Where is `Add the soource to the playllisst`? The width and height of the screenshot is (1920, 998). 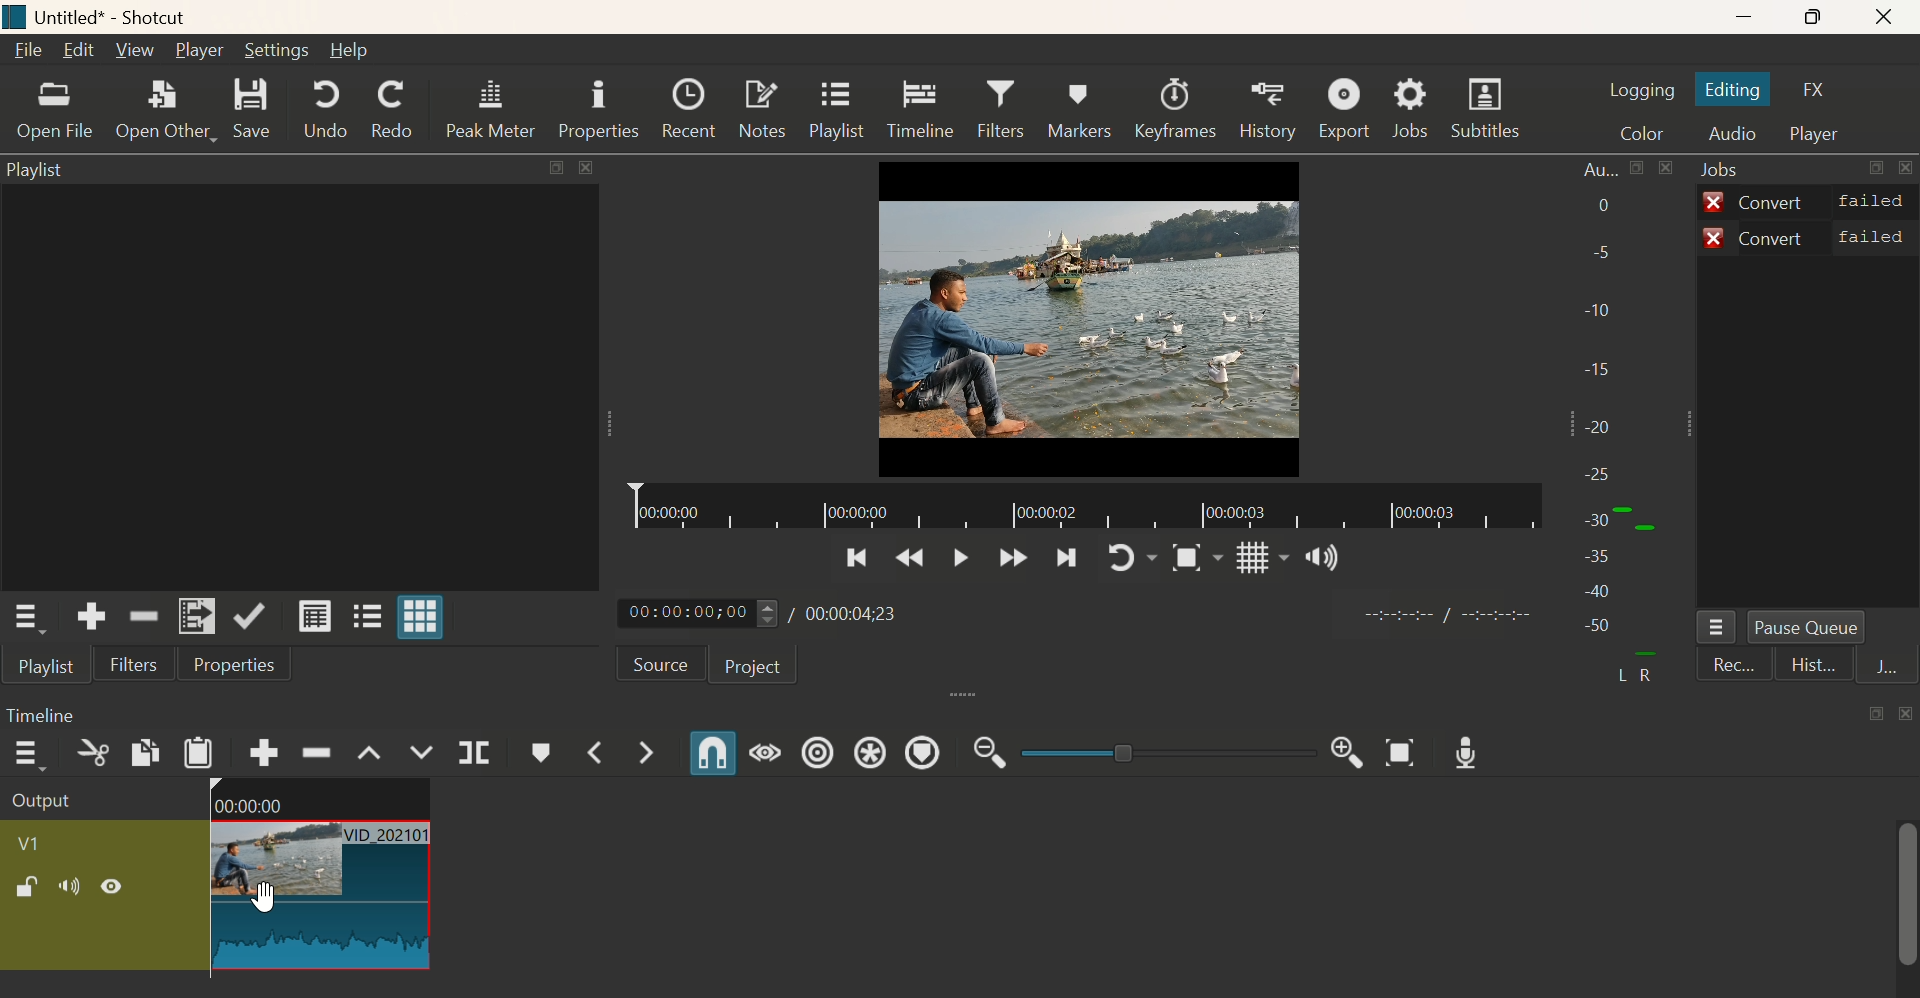 Add the soource to the playllisst is located at coordinates (95, 616).